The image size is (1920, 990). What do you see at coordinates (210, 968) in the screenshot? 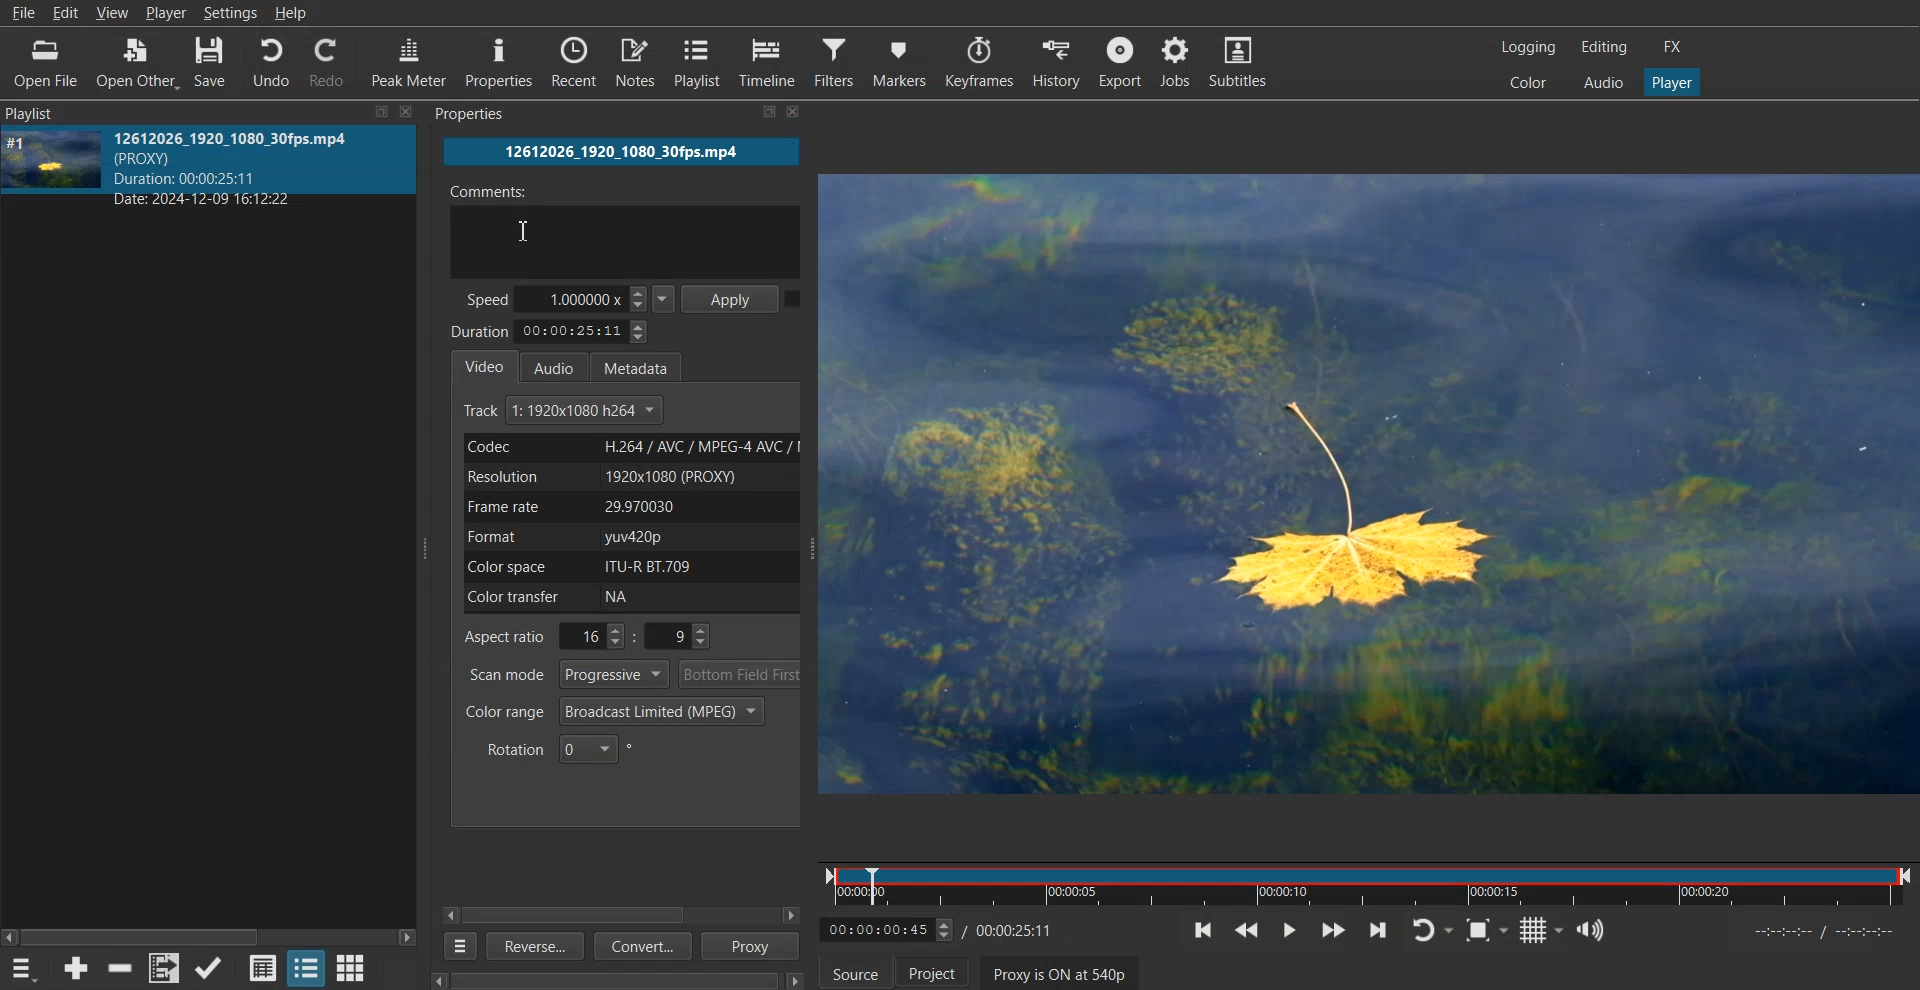
I see `Update` at bounding box center [210, 968].